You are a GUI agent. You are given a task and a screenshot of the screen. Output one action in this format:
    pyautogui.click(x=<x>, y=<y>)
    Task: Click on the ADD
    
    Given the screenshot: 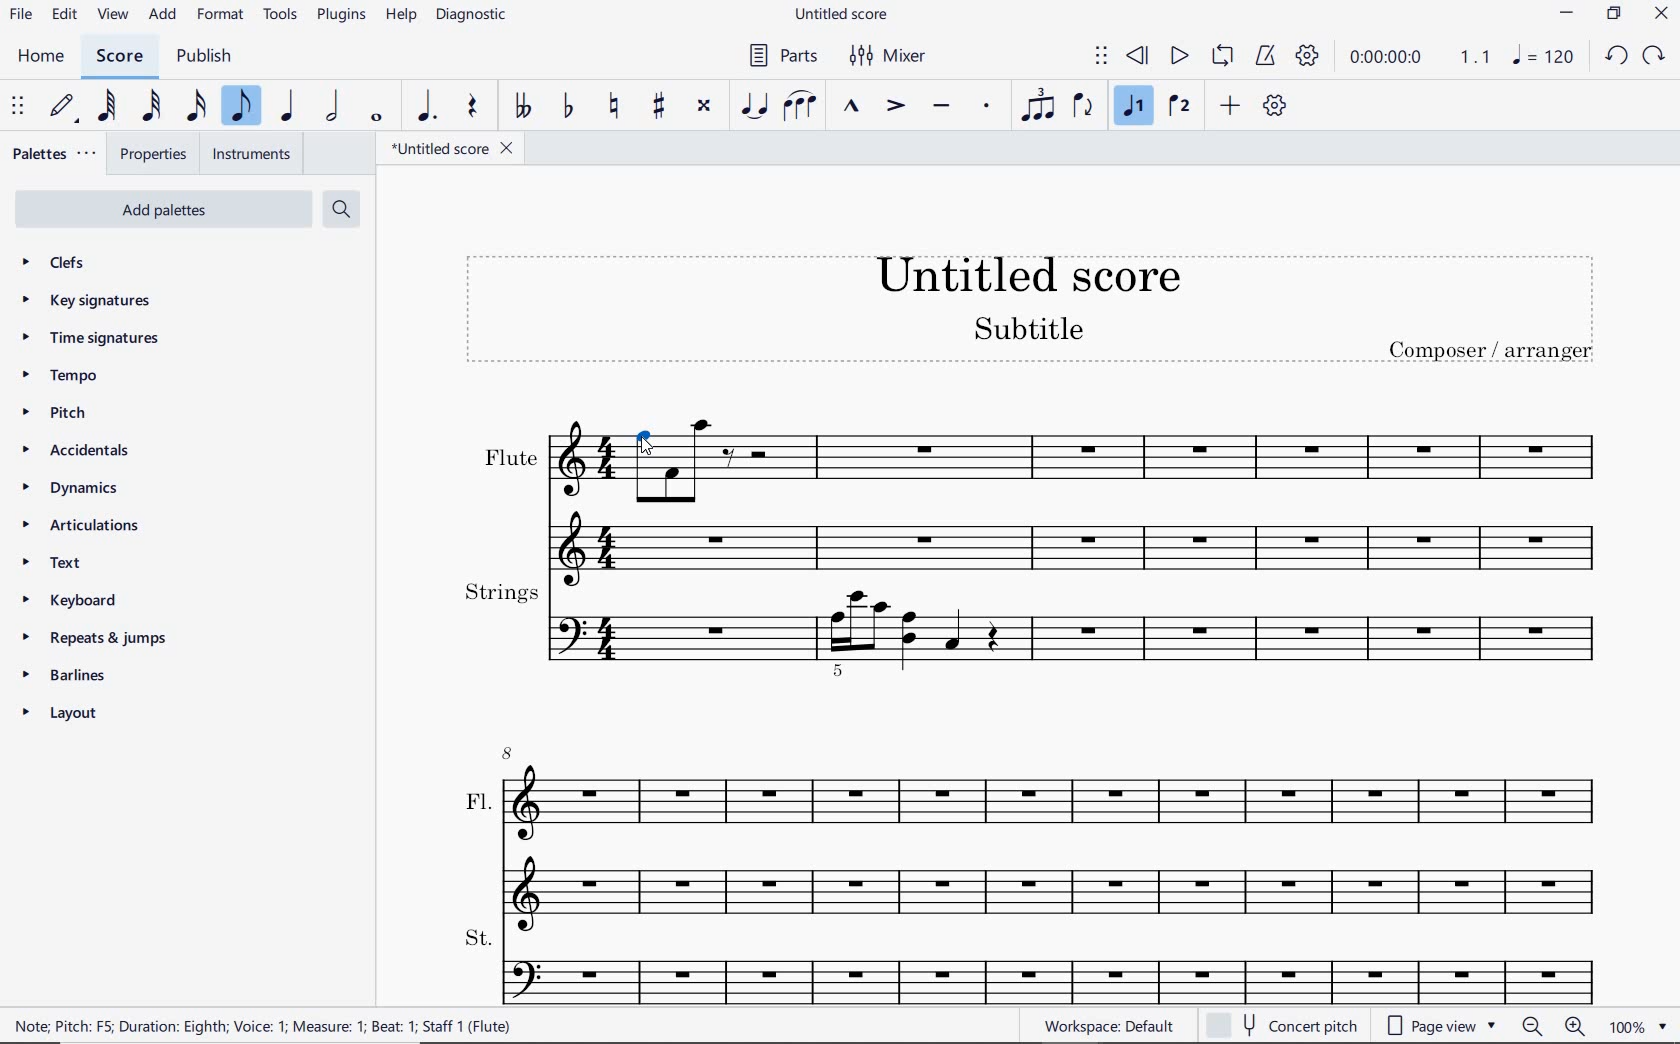 What is the action you would take?
    pyautogui.click(x=1231, y=106)
    